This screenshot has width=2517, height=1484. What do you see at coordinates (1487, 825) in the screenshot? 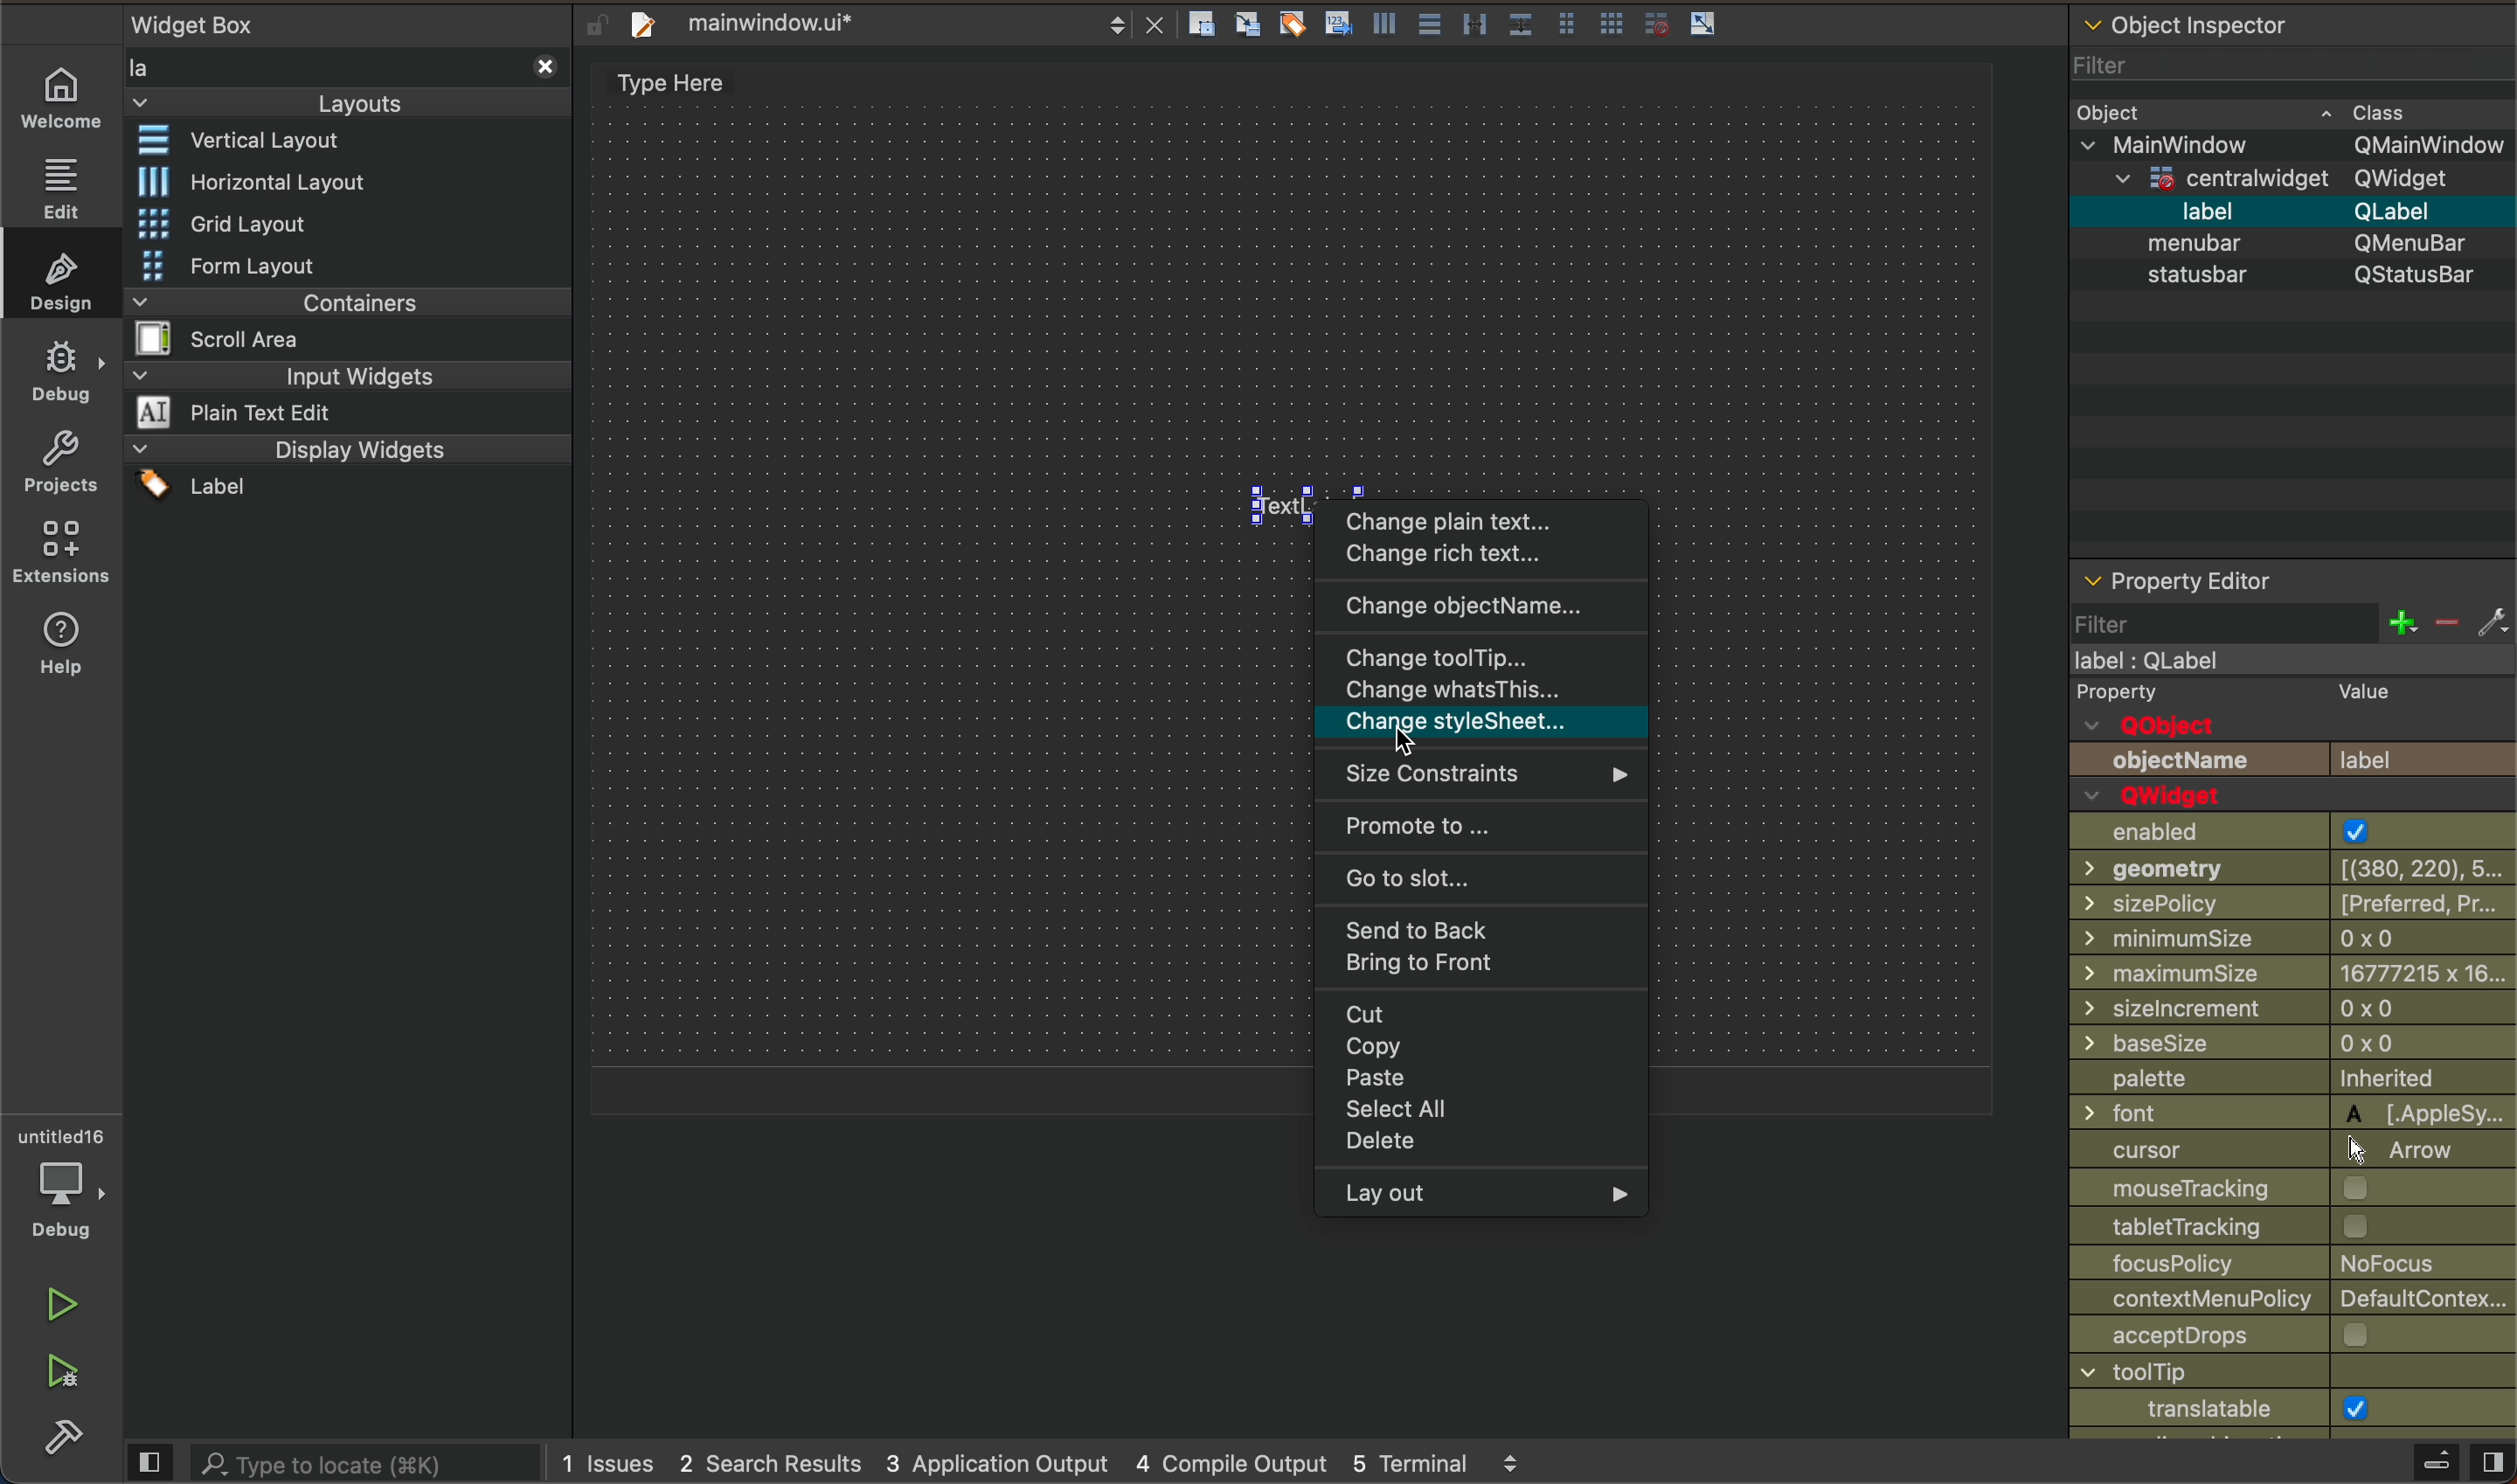
I see `promote` at bounding box center [1487, 825].